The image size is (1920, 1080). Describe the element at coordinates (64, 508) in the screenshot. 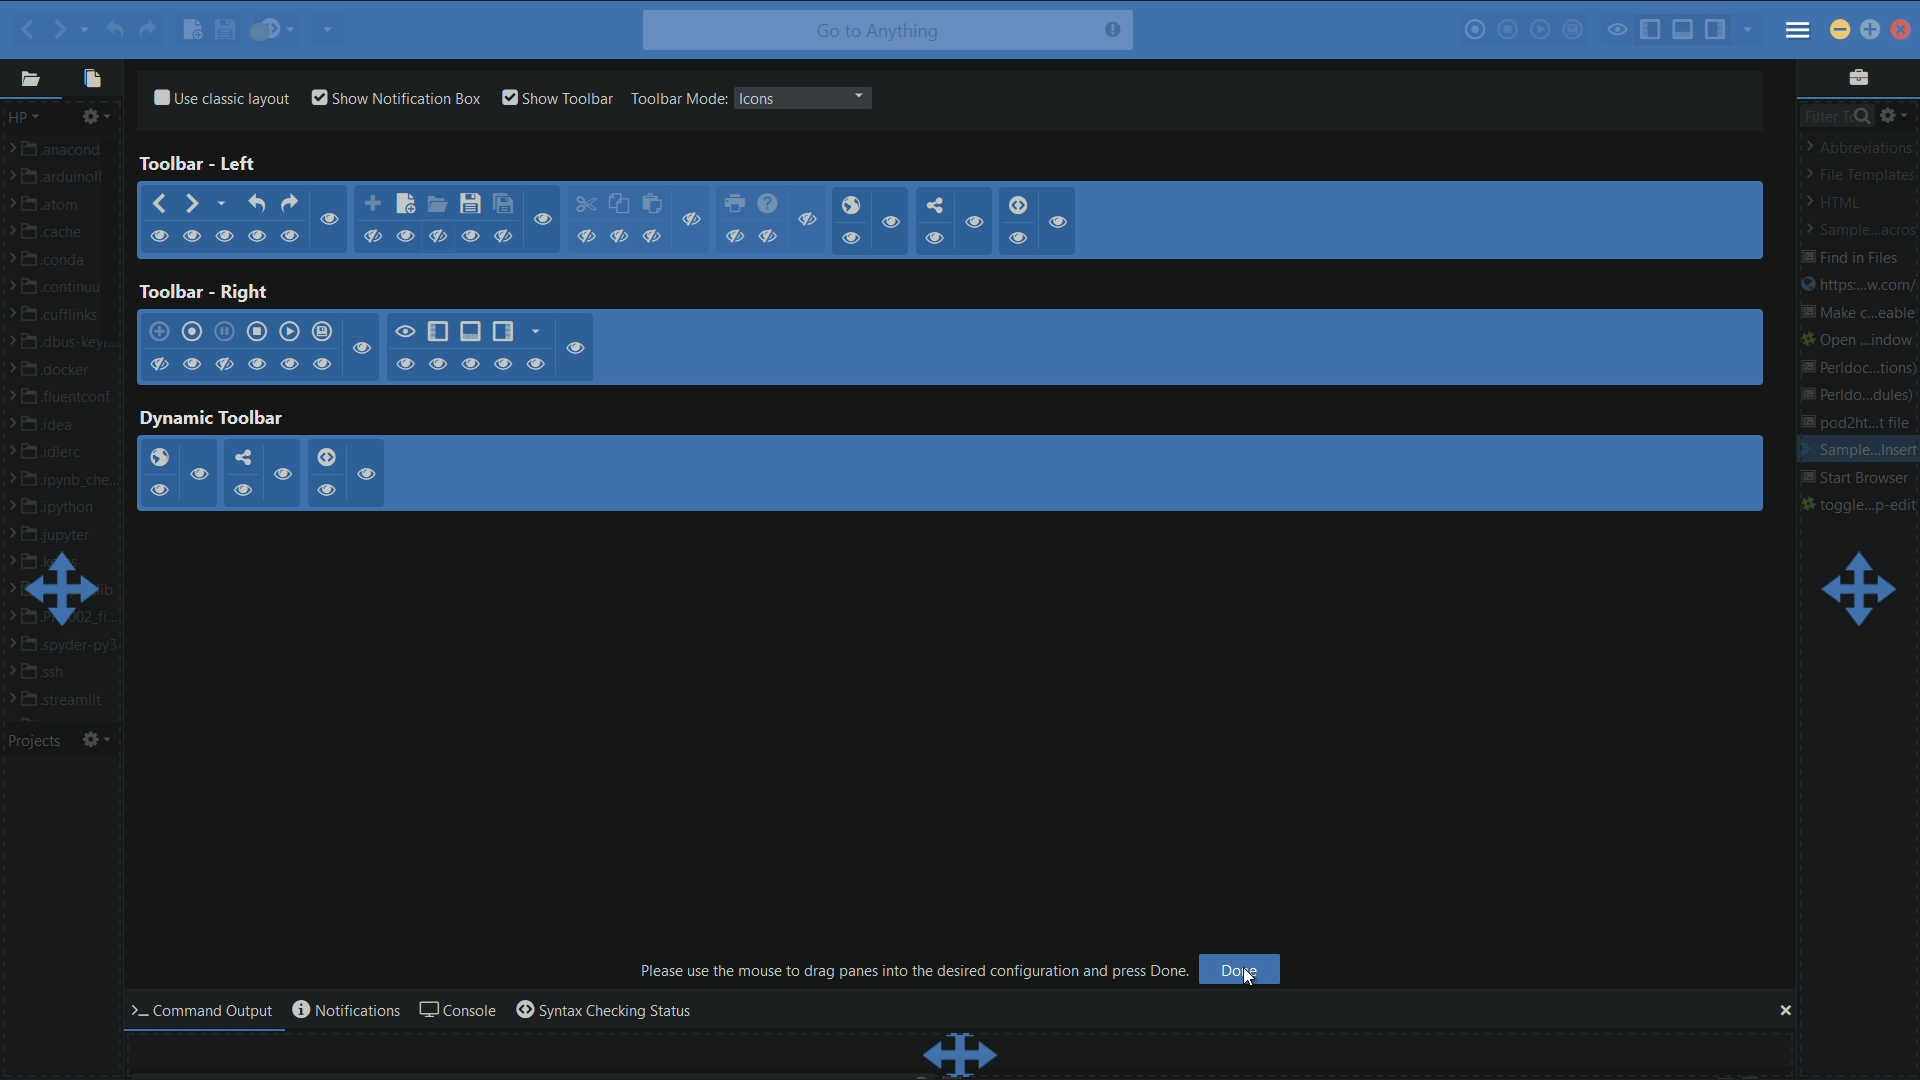

I see `.ipython` at that location.